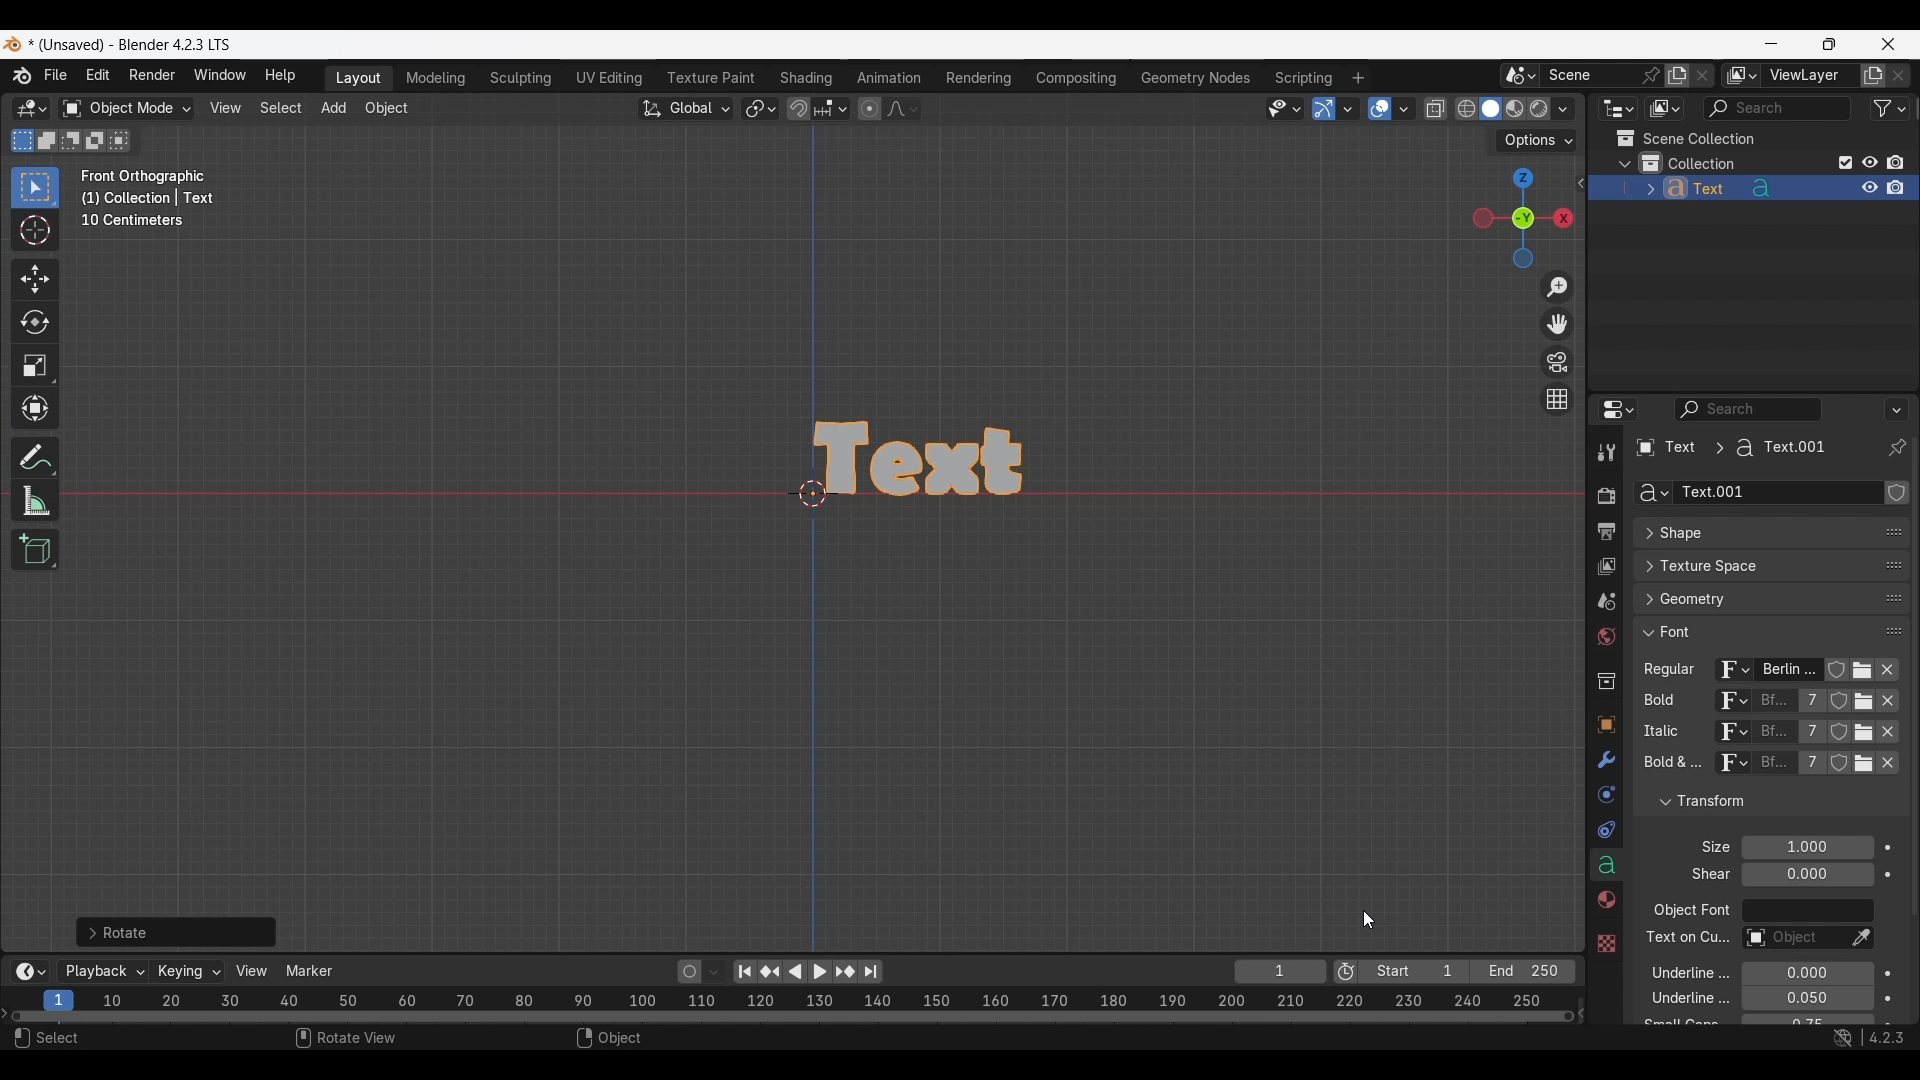  What do you see at coordinates (1579, 183) in the screenshot?
I see `Click to see more edit options` at bounding box center [1579, 183].